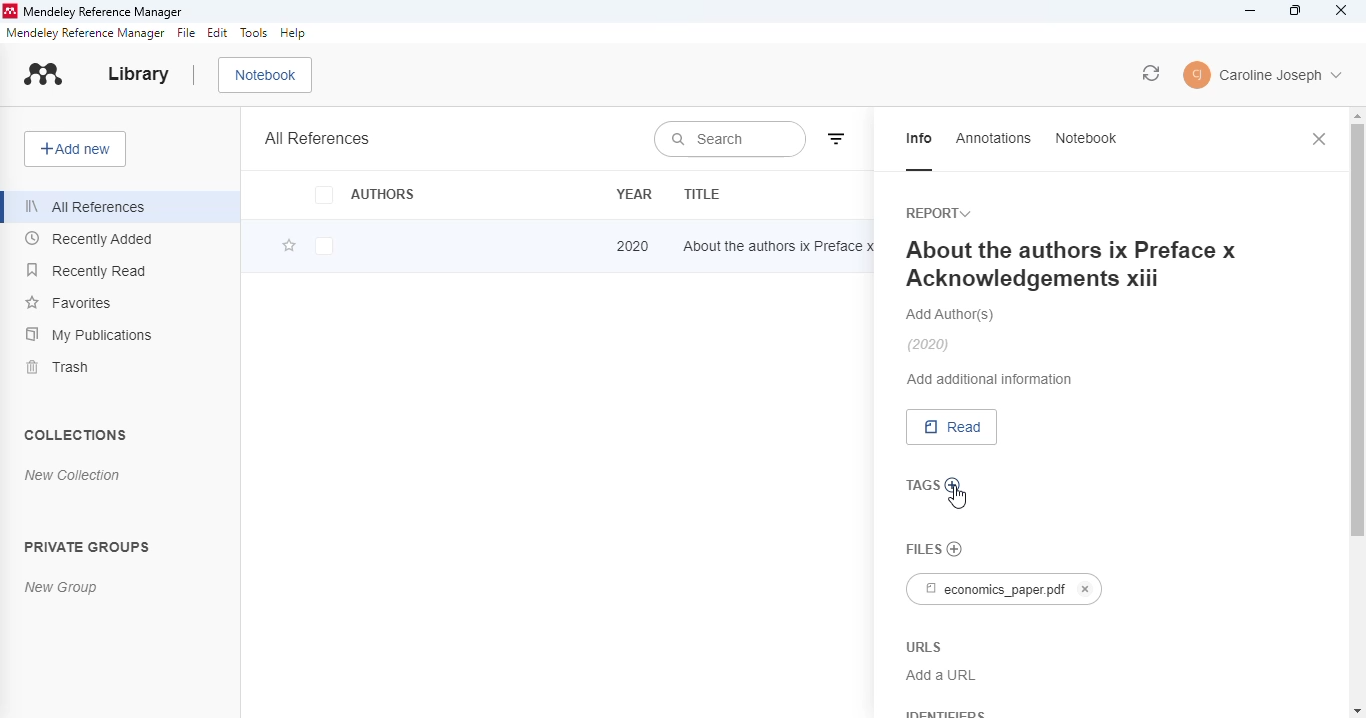  I want to click on recently added, so click(91, 239).